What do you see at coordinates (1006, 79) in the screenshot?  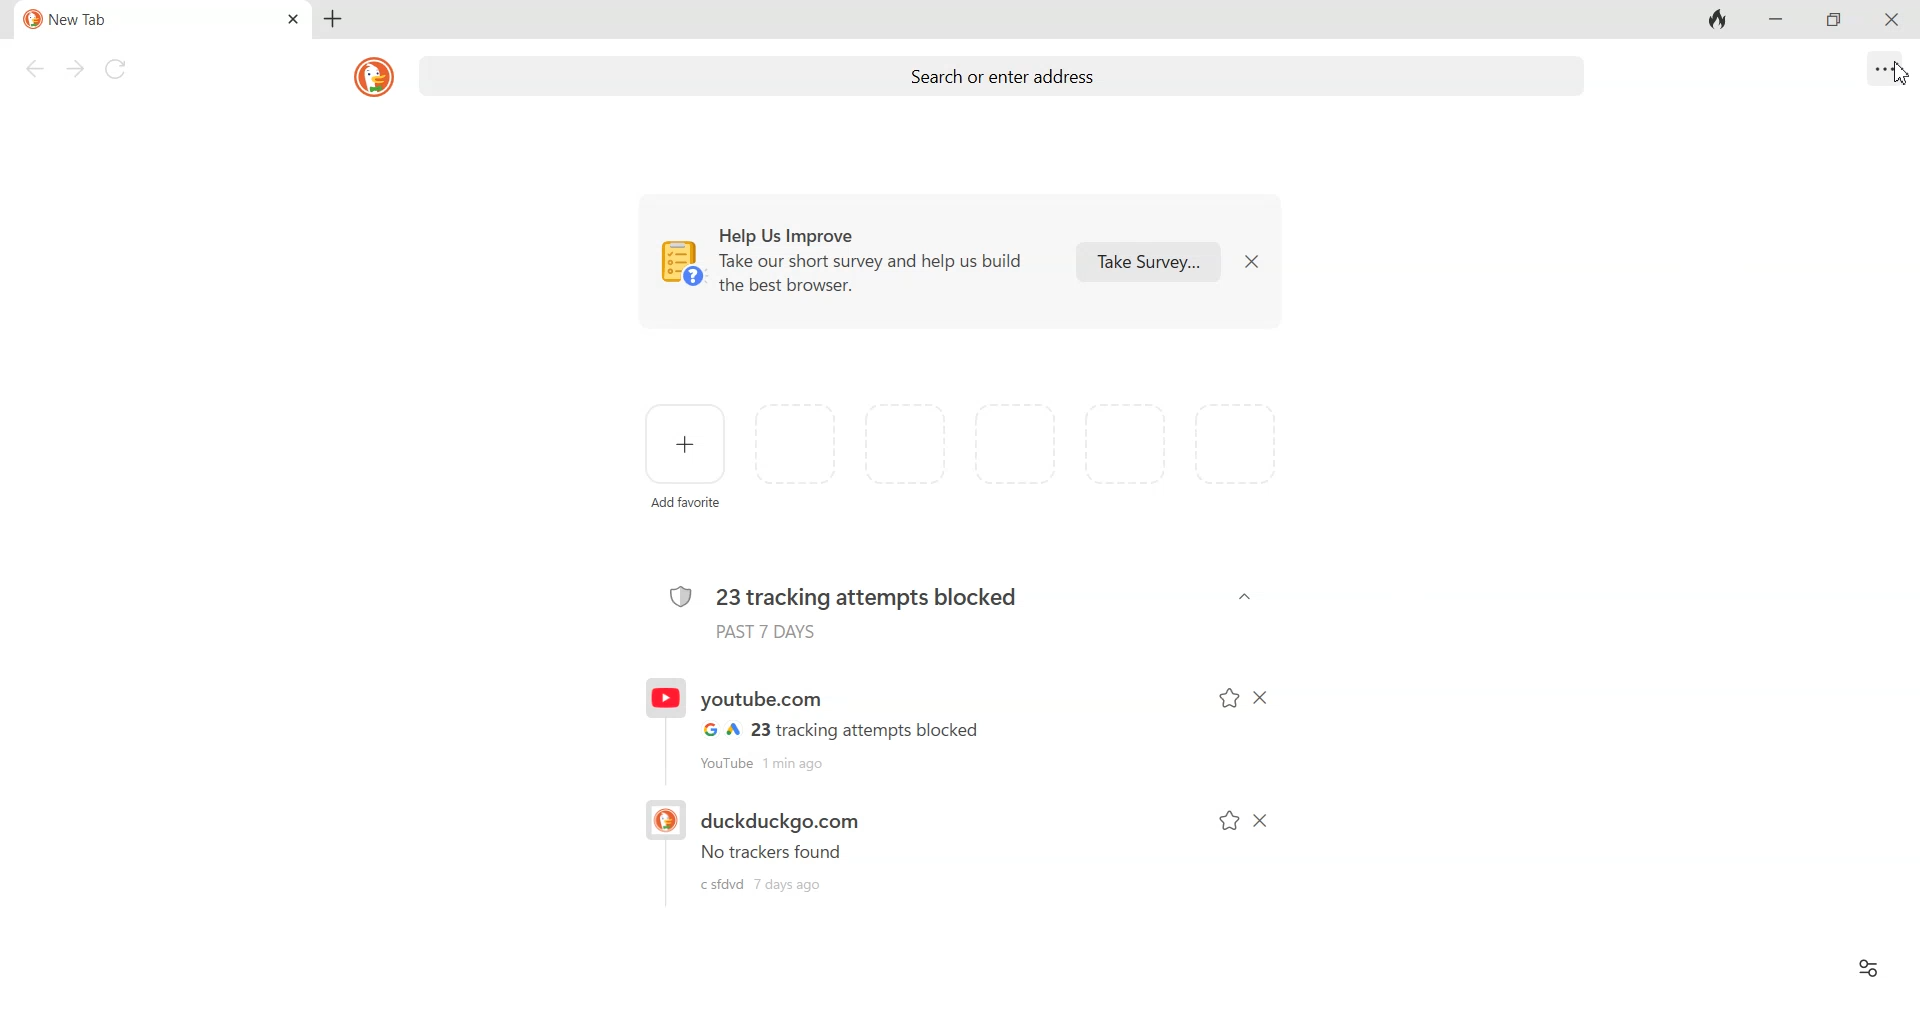 I see `Search or enter address` at bounding box center [1006, 79].